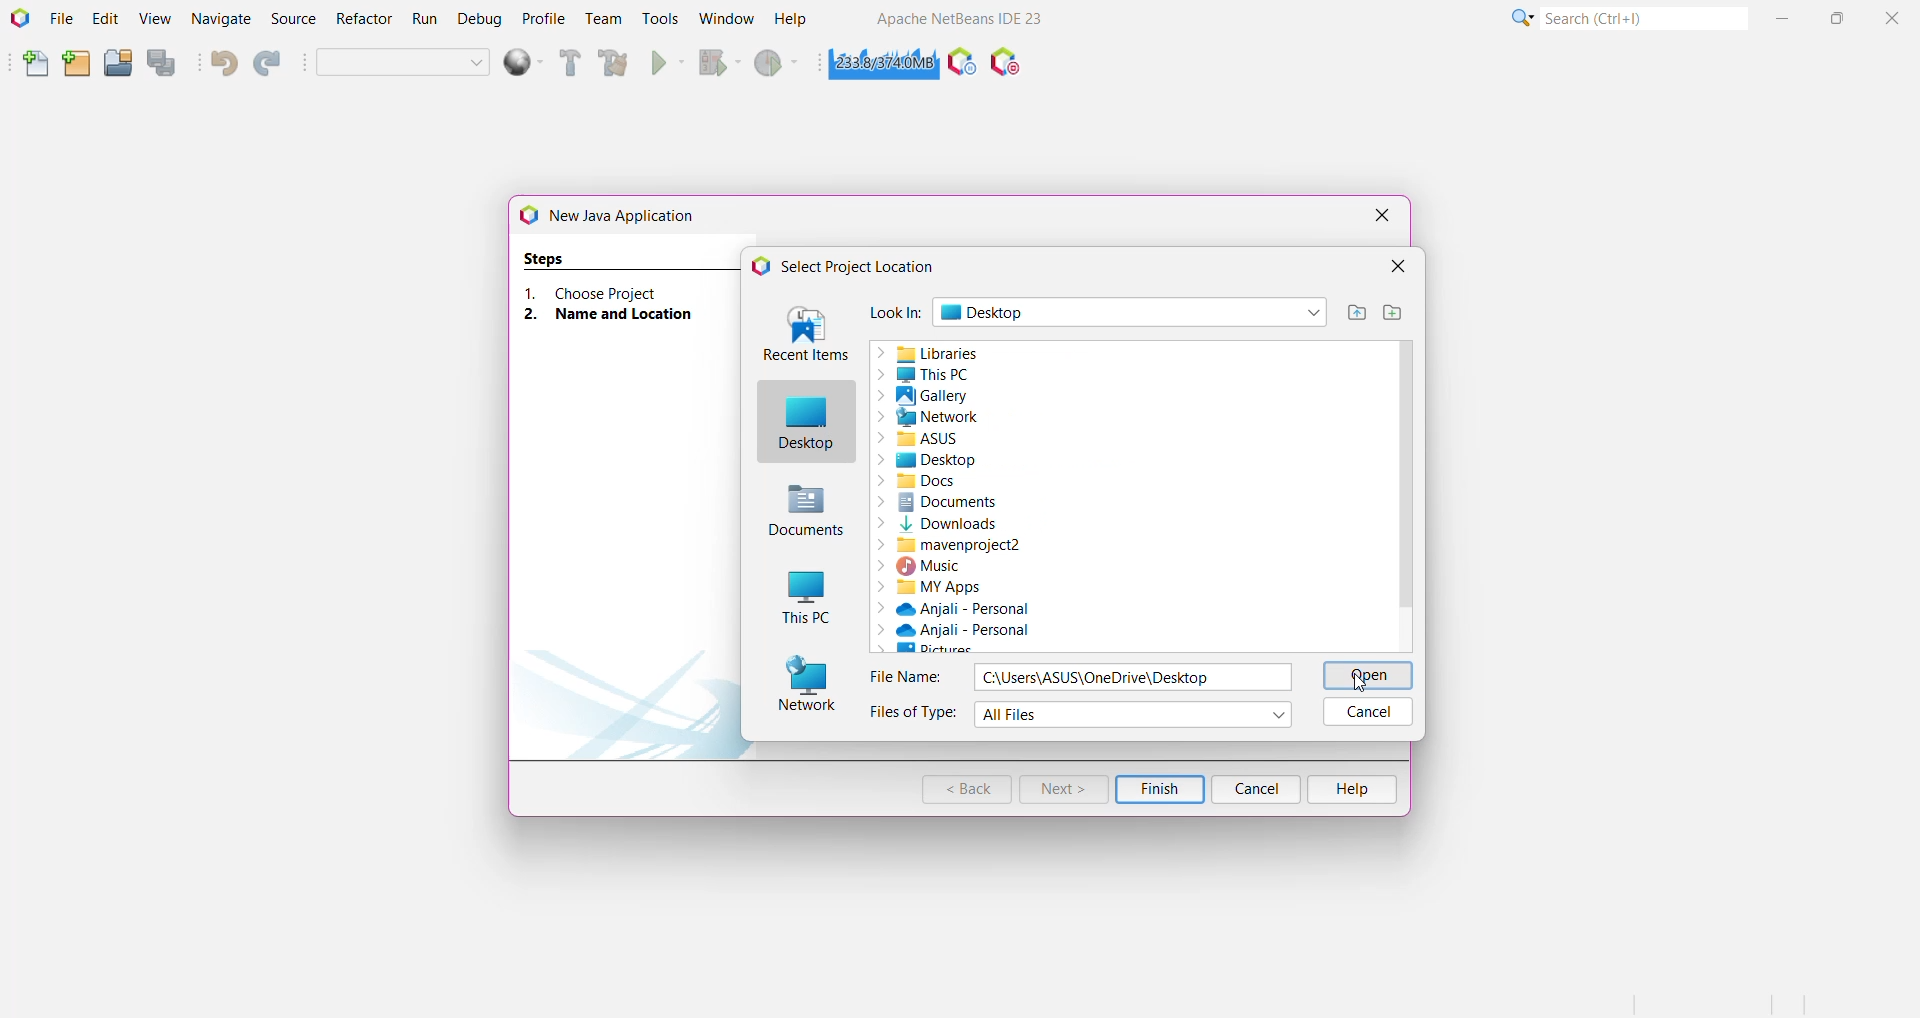 The width and height of the screenshot is (1920, 1018). What do you see at coordinates (723, 20) in the screenshot?
I see `Window` at bounding box center [723, 20].